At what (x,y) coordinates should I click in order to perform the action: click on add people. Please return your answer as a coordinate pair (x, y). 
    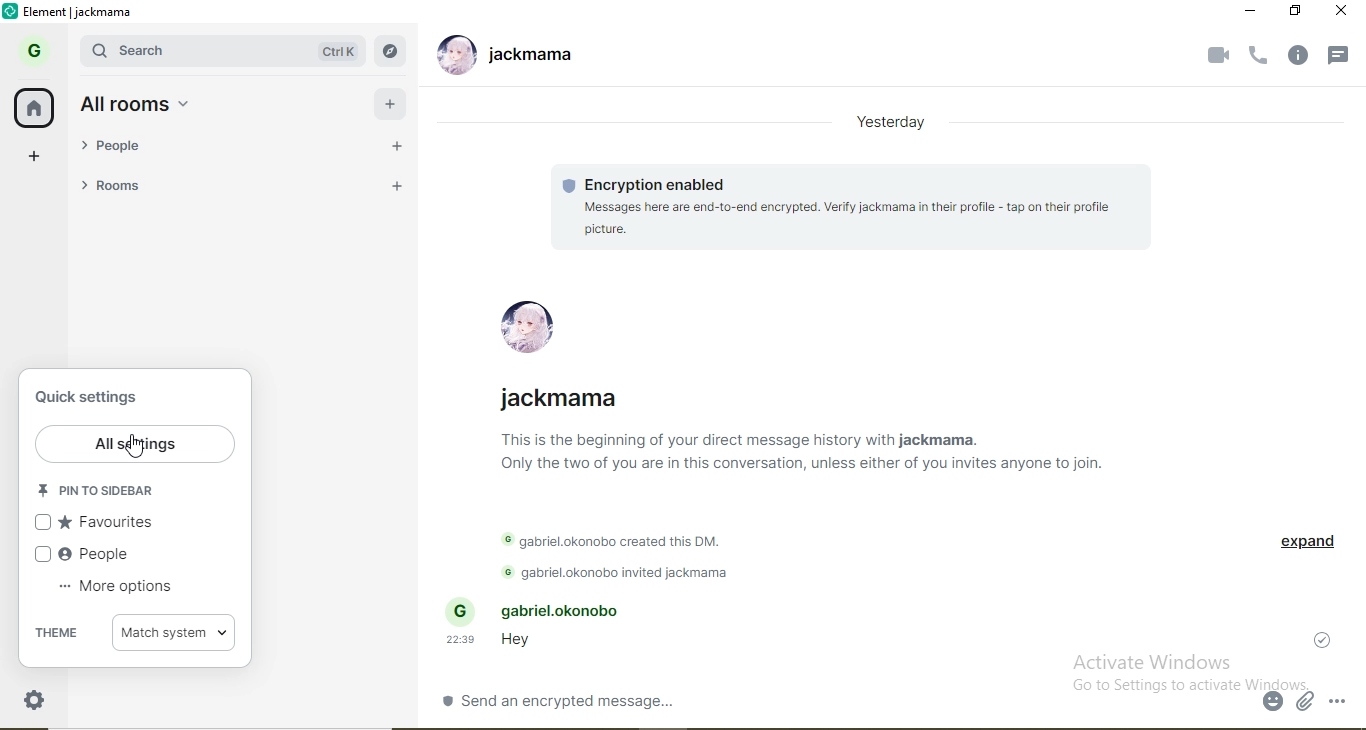
    Looking at the image, I should click on (397, 151).